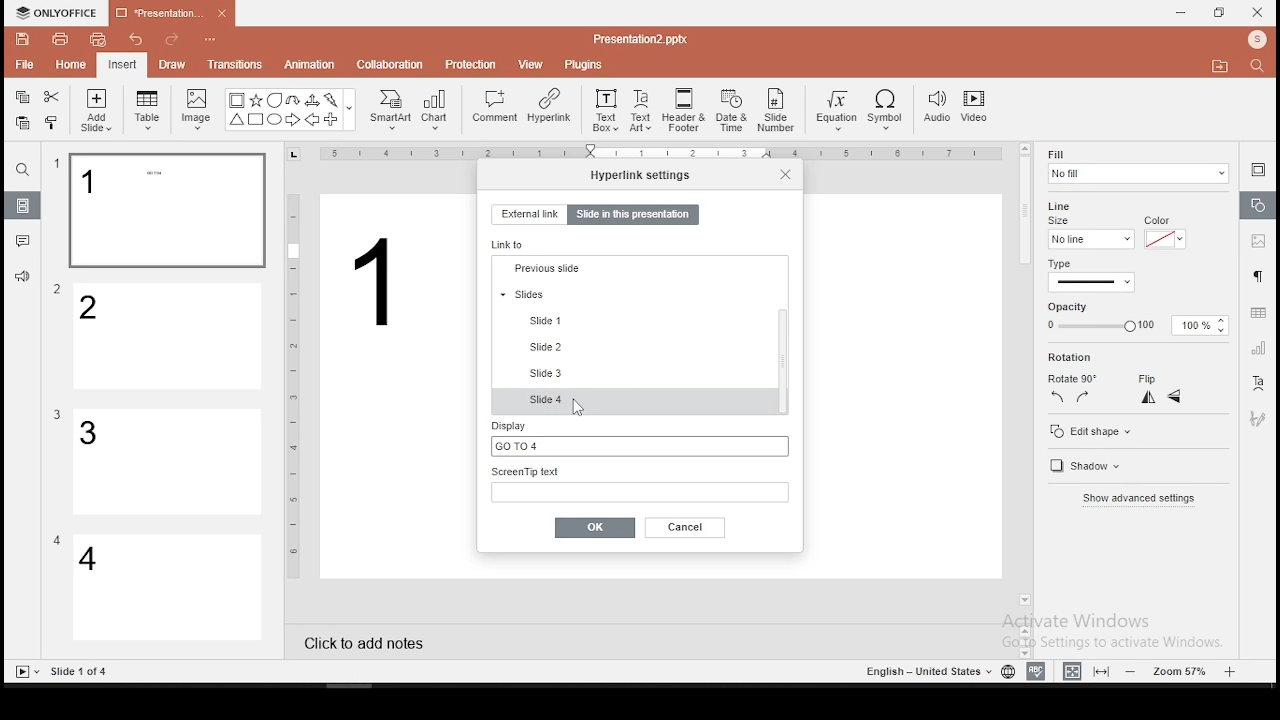 This screenshot has height=720, width=1280. What do you see at coordinates (23, 241) in the screenshot?
I see `comments` at bounding box center [23, 241].